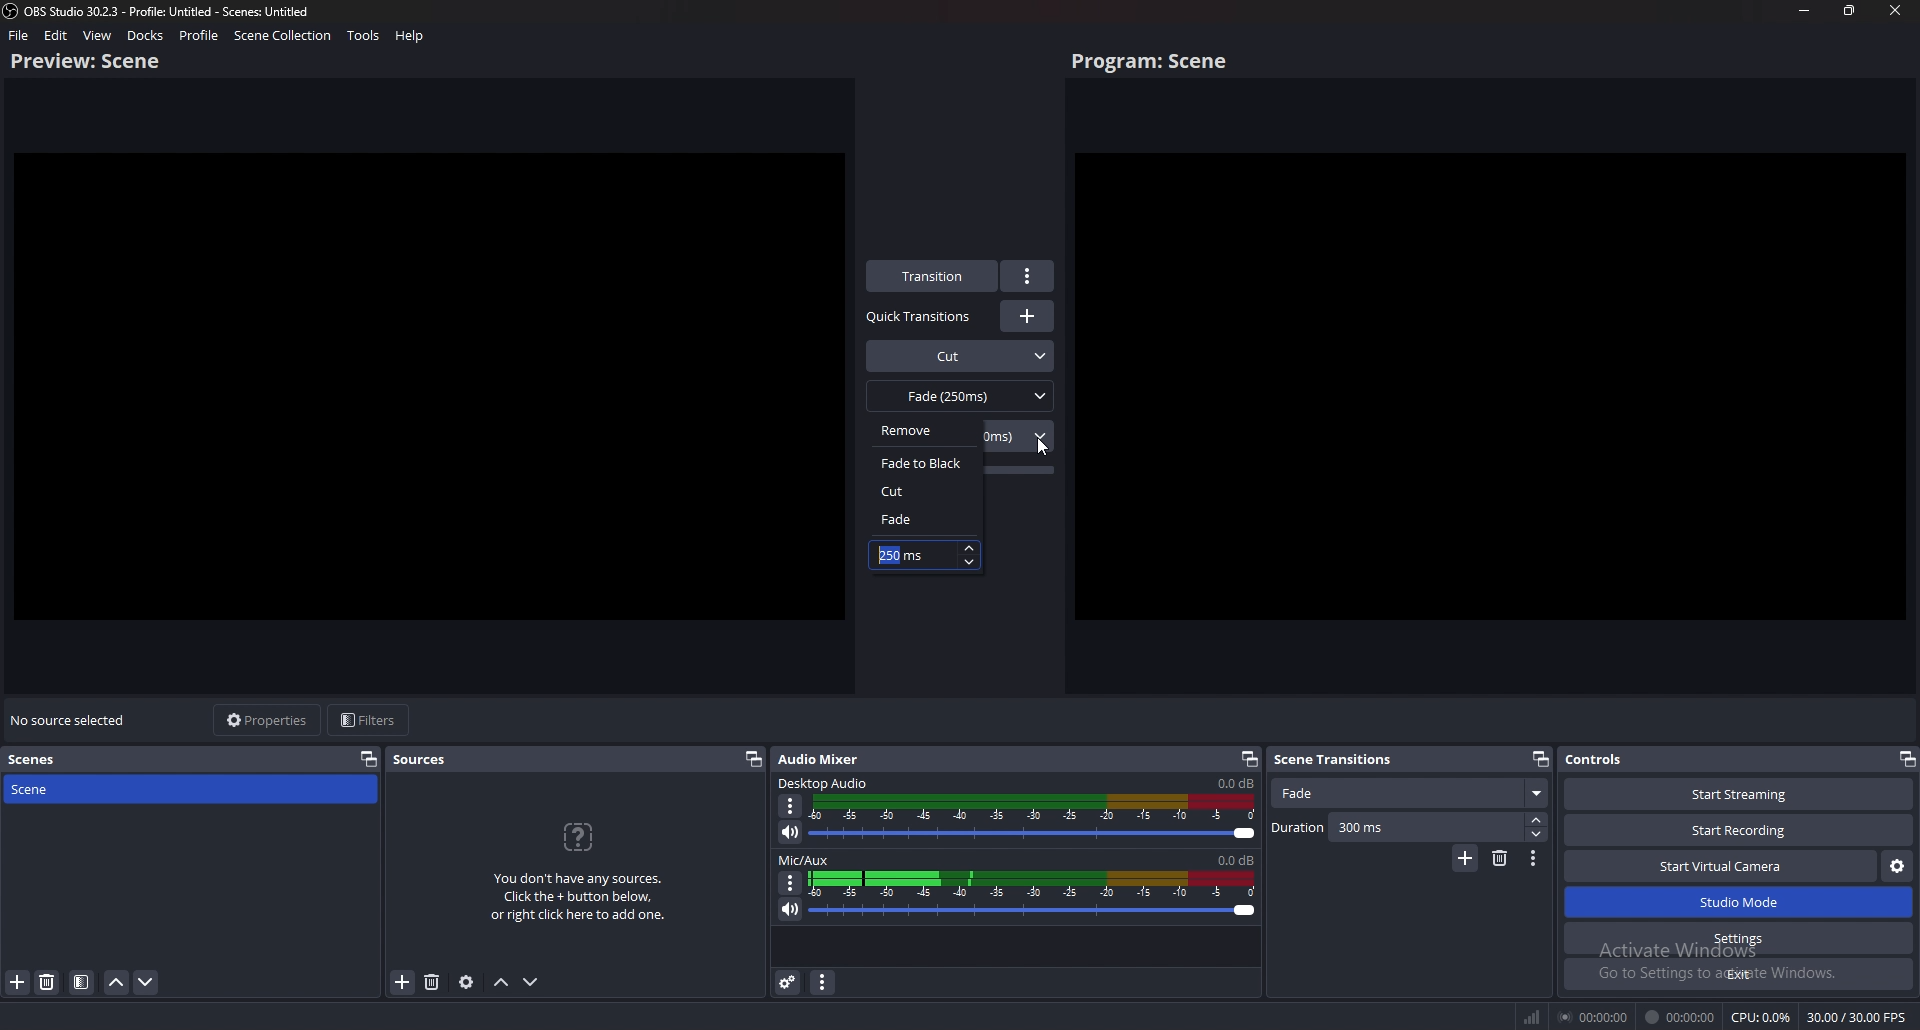  What do you see at coordinates (1896, 867) in the screenshot?
I see `Configure virtual camera` at bounding box center [1896, 867].